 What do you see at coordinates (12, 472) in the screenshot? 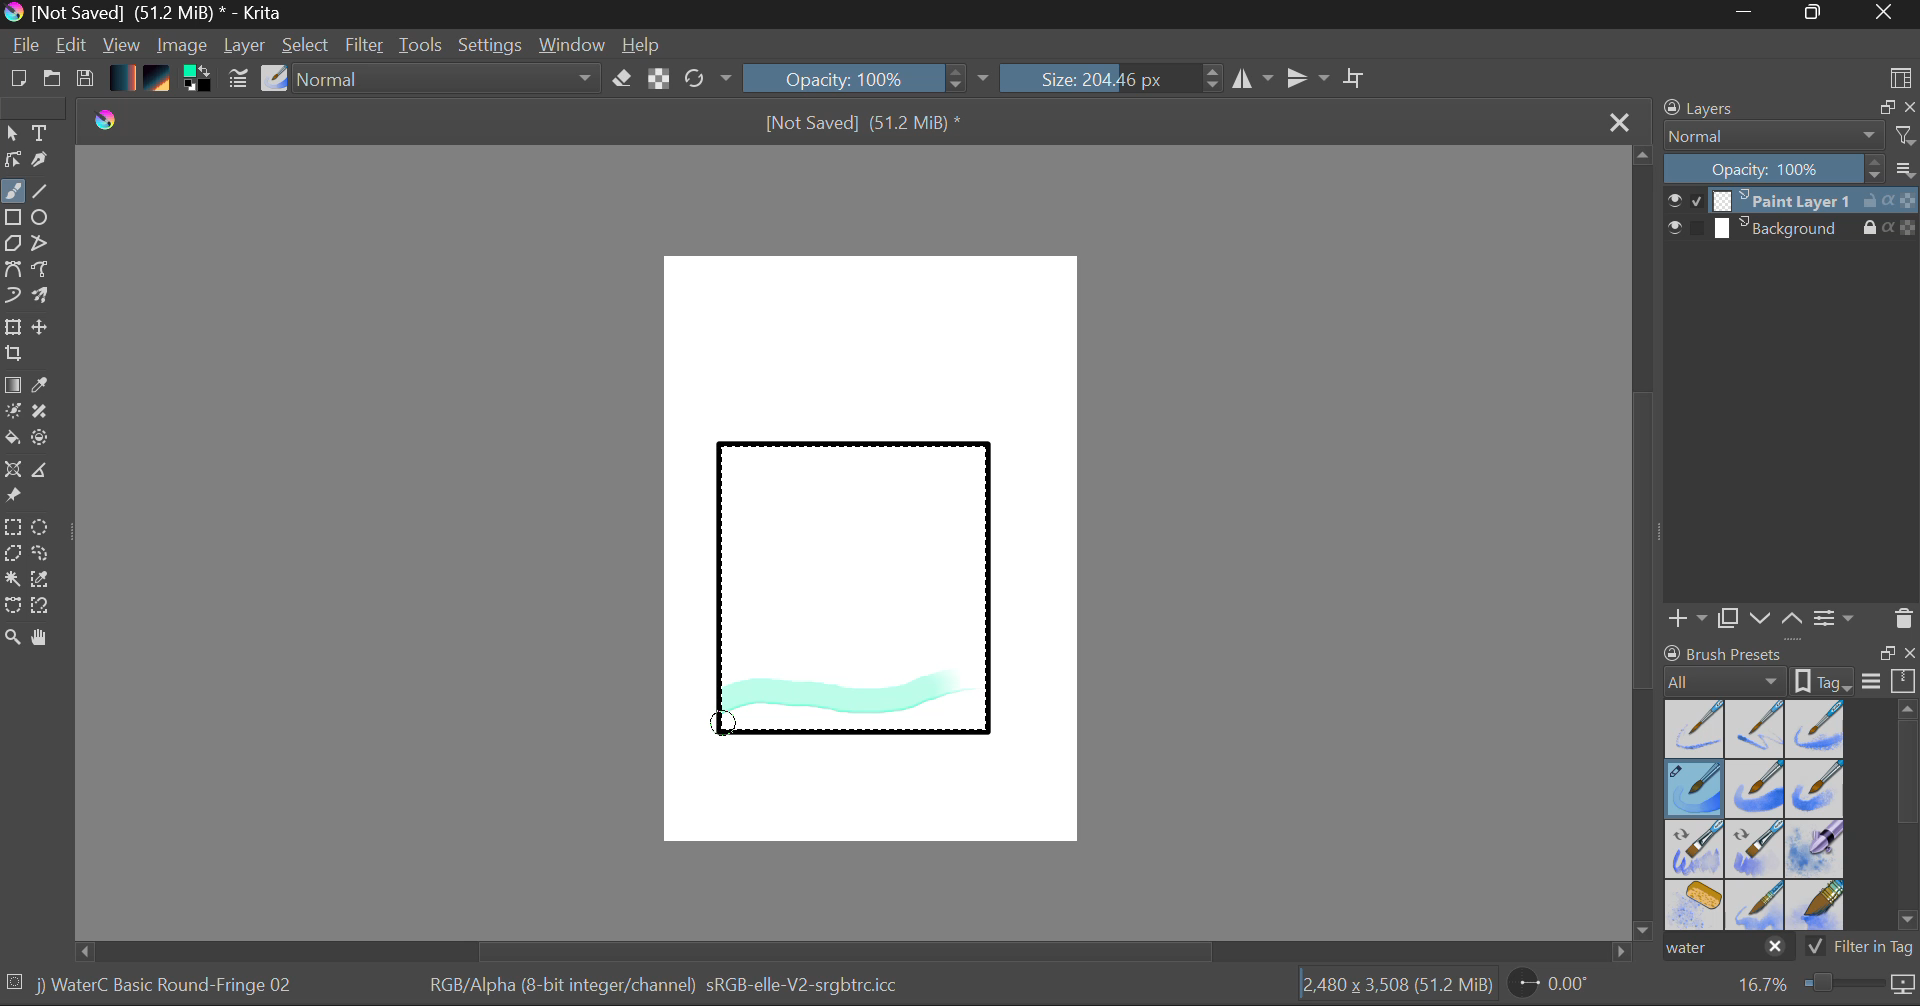
I see `Smart Assistant` at bounding box center [12, 472].